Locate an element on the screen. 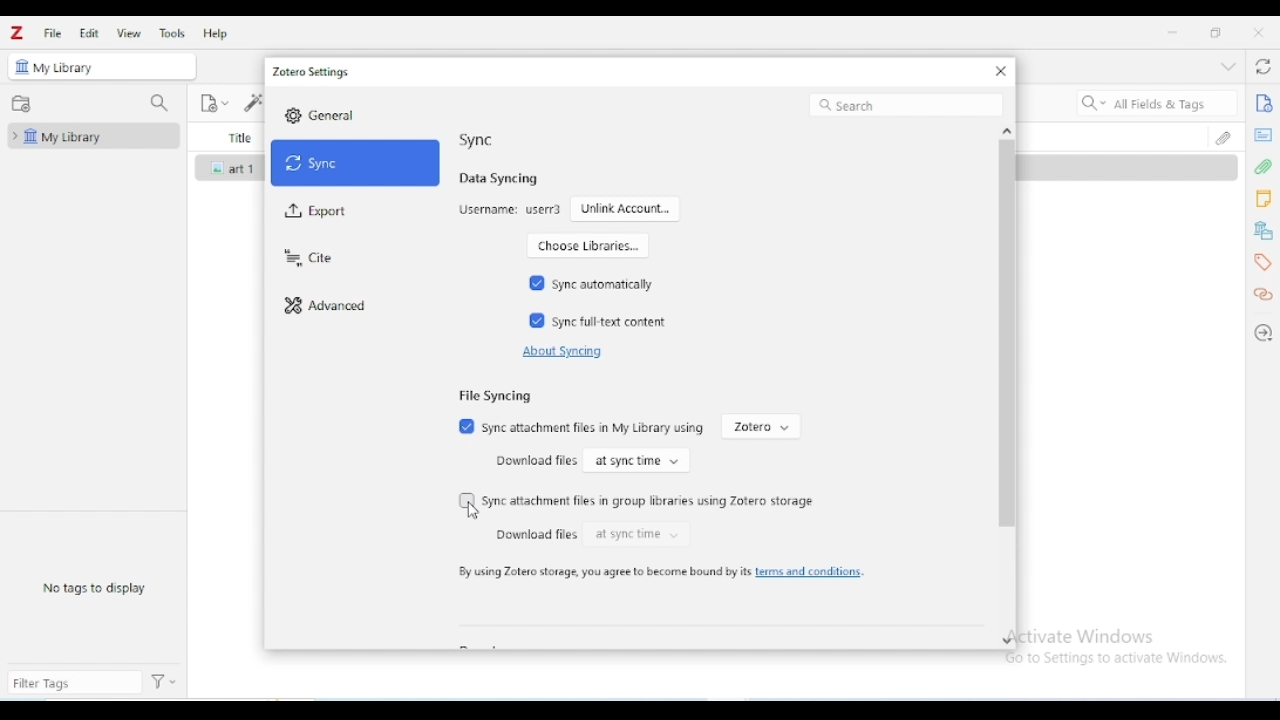 This screenshot has width=1280, height=720. download files is located at coordinates (533, 460).